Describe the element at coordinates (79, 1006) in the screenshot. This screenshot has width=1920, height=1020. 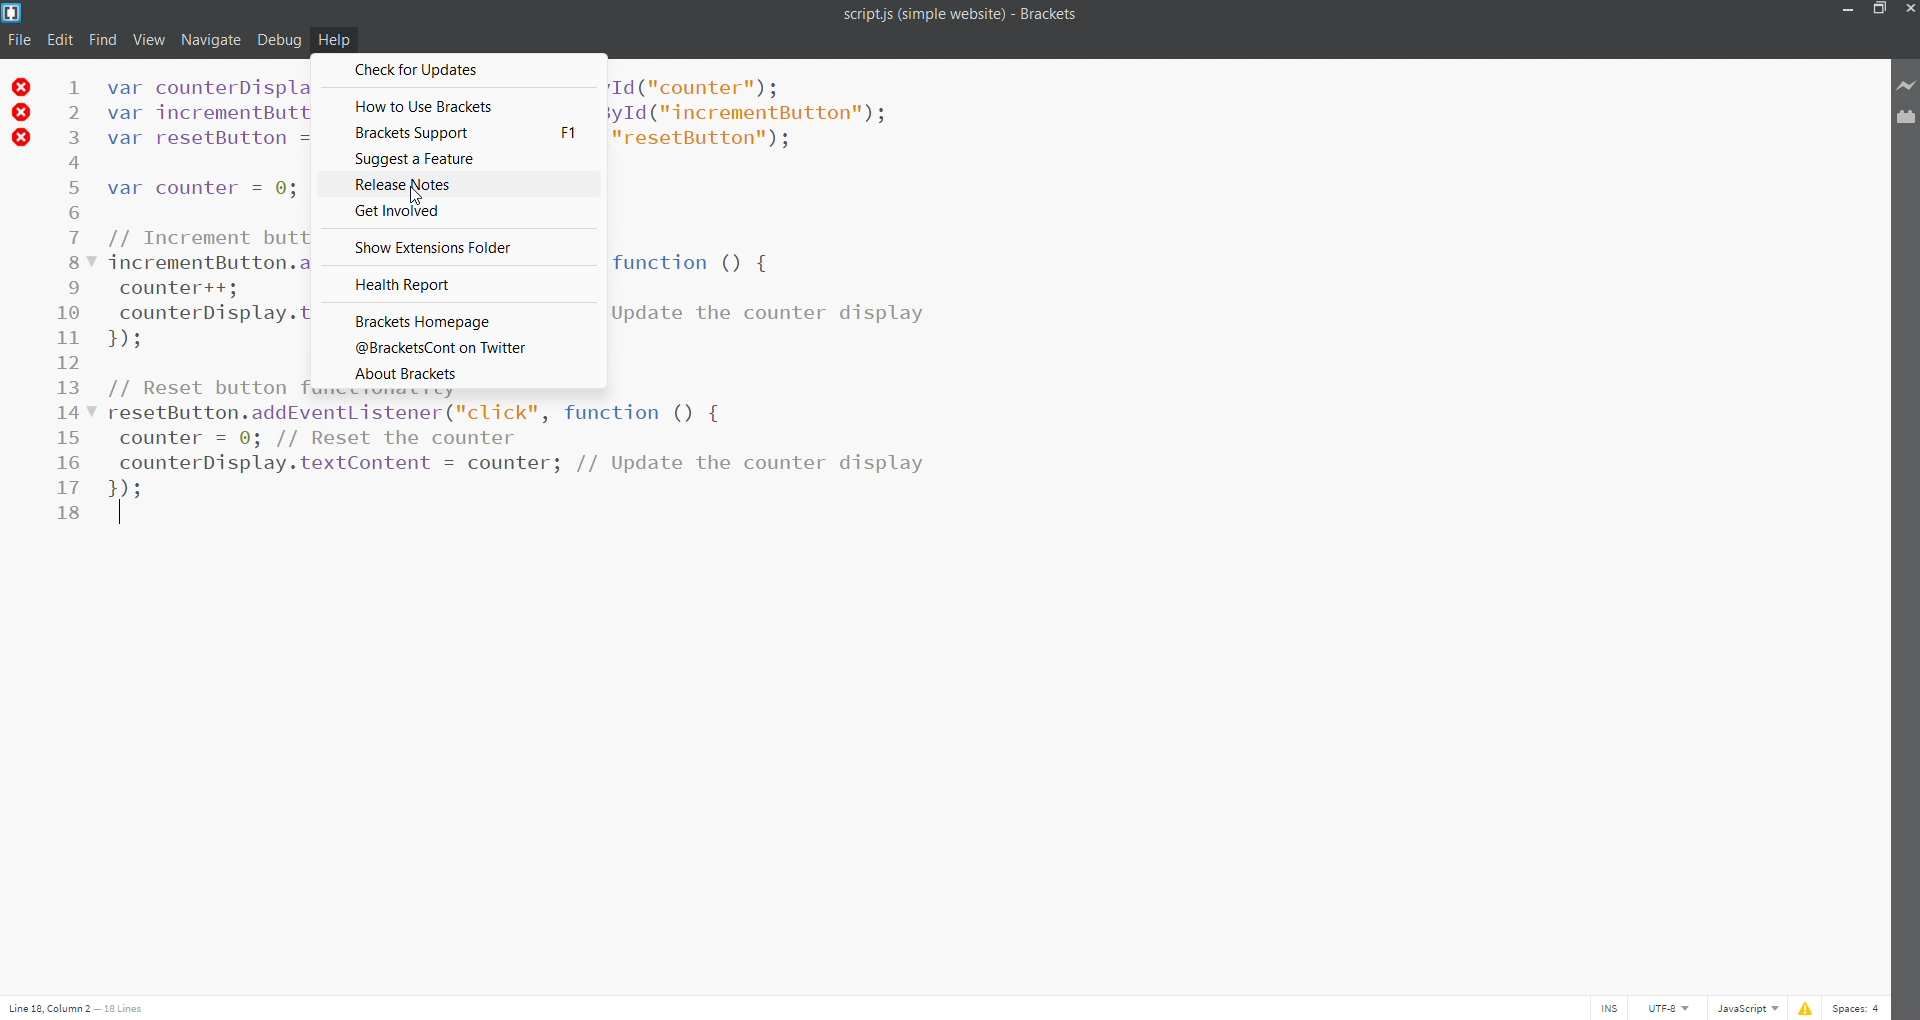
I see `Line 18 , column 2, 18 lines` at that location.